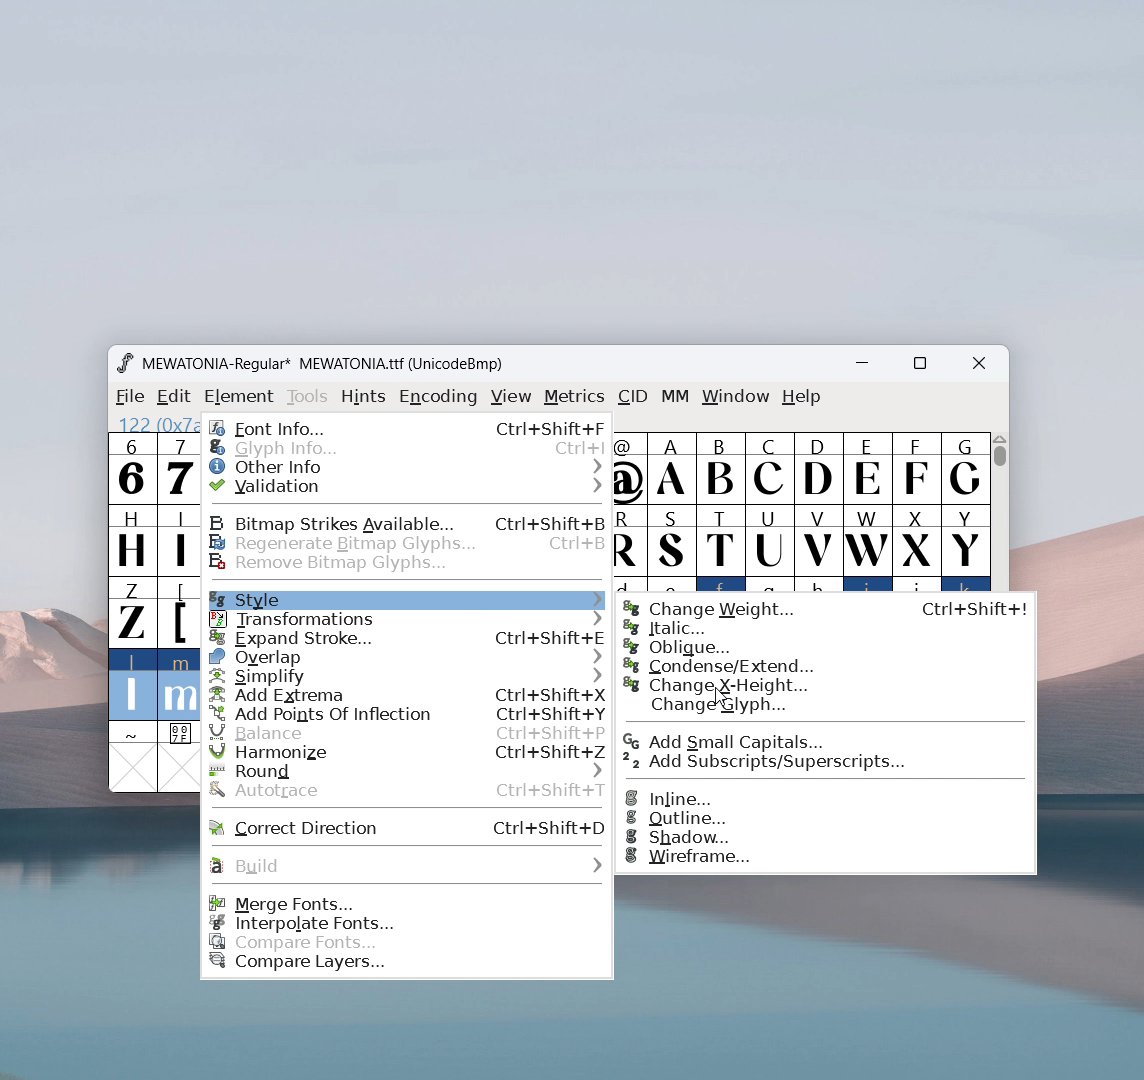 This screenshot has height=1080, width=1144. Describe the element at coordinates (408, 619) in the screenshot. I see `transformations` at that location.